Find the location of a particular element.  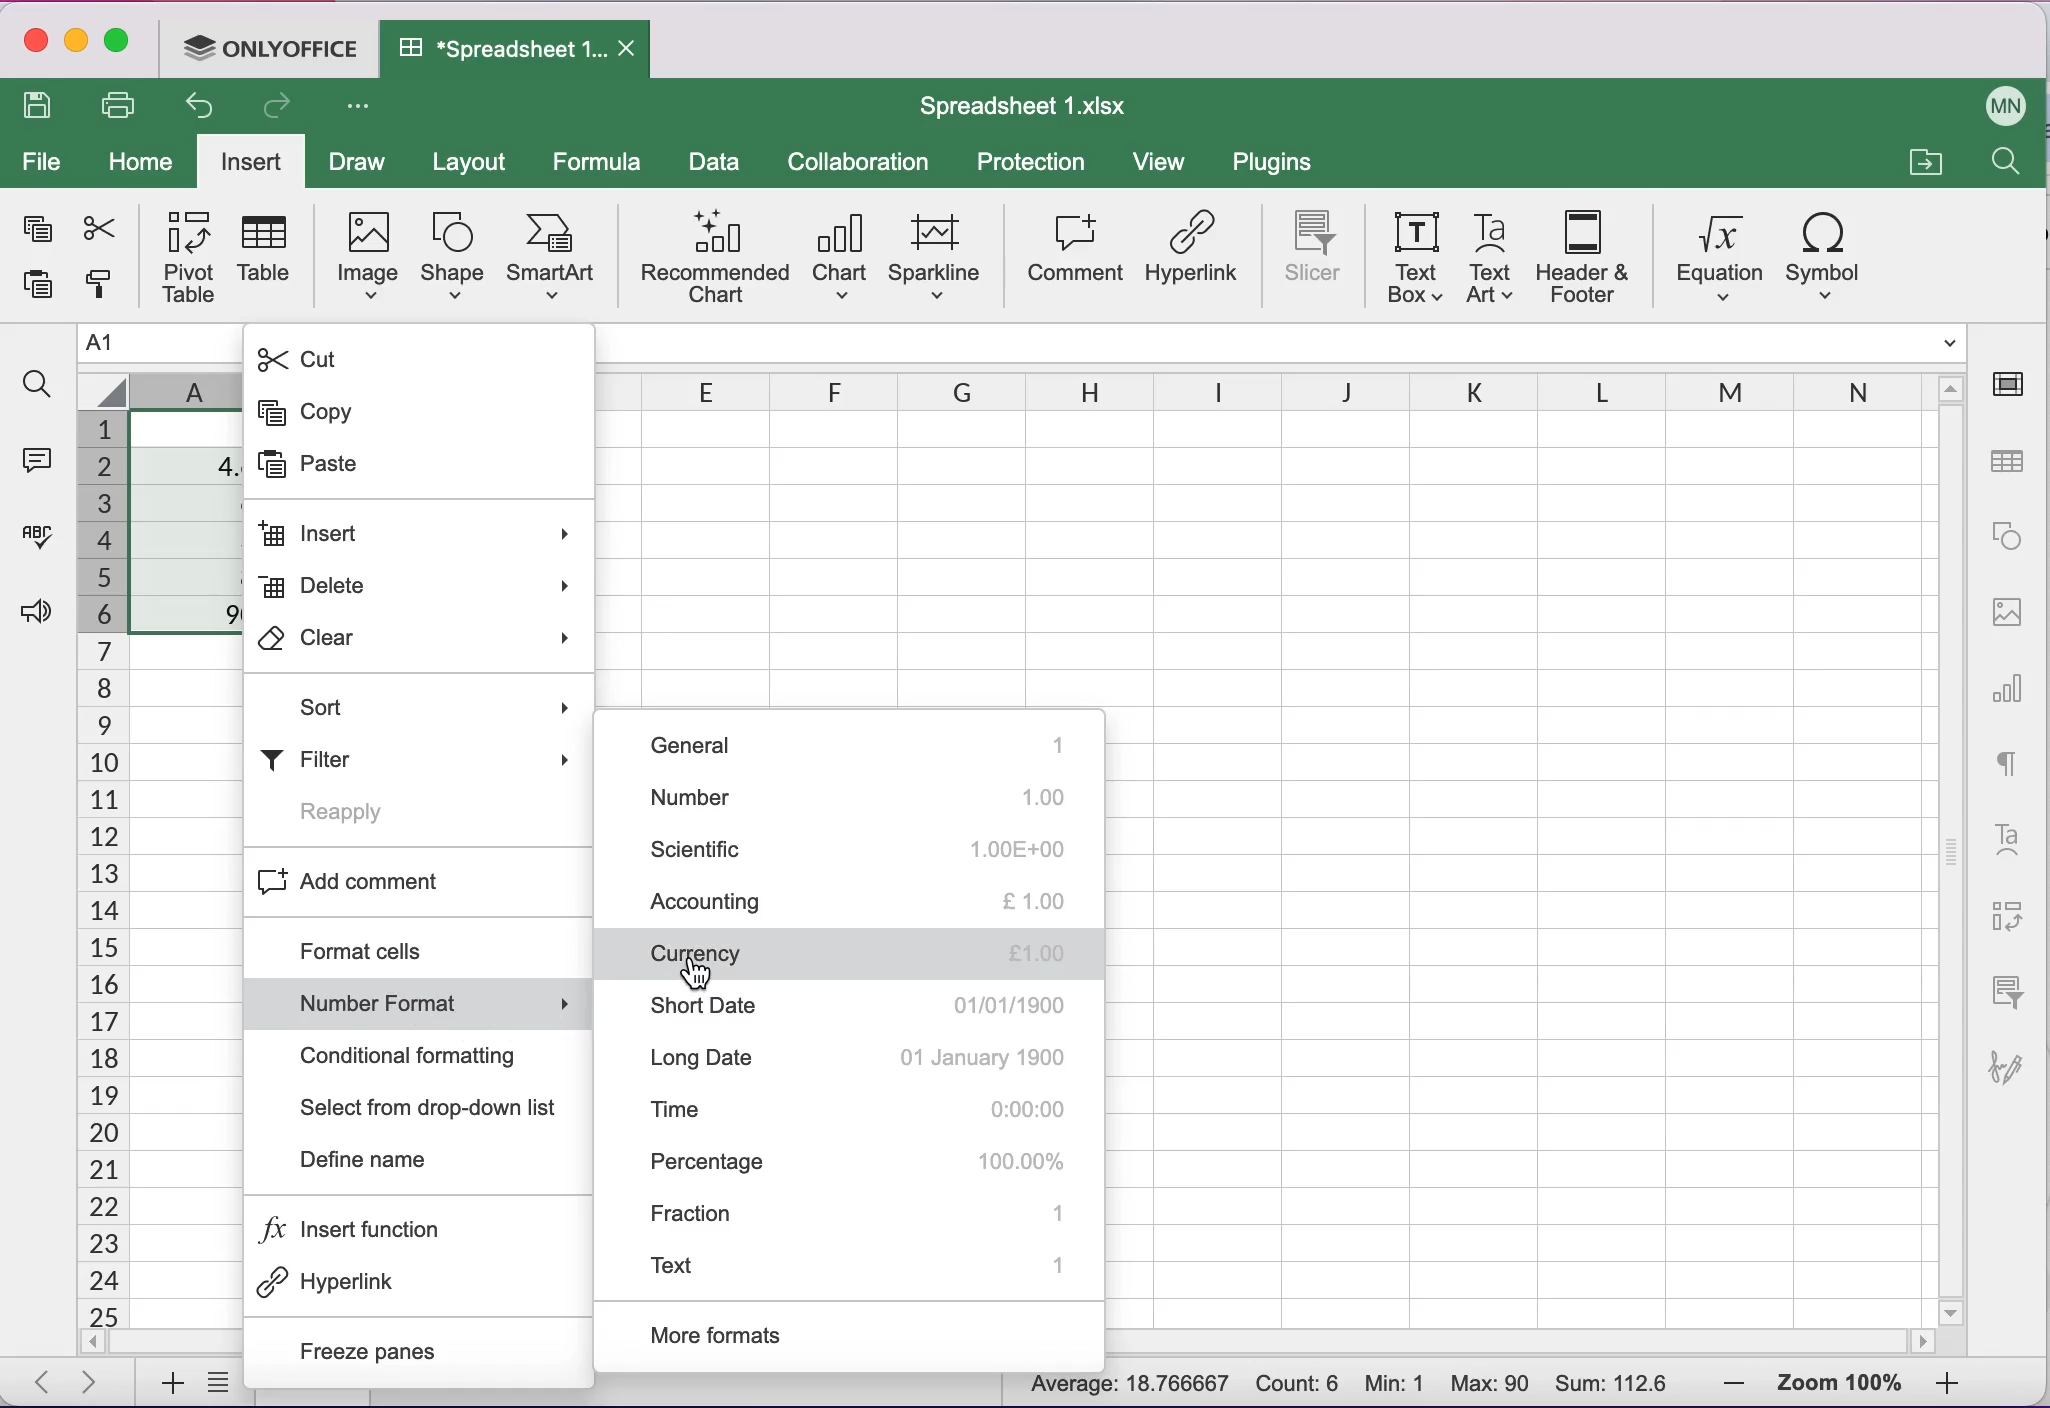

open a file location is located at coordinates (1930, 163).